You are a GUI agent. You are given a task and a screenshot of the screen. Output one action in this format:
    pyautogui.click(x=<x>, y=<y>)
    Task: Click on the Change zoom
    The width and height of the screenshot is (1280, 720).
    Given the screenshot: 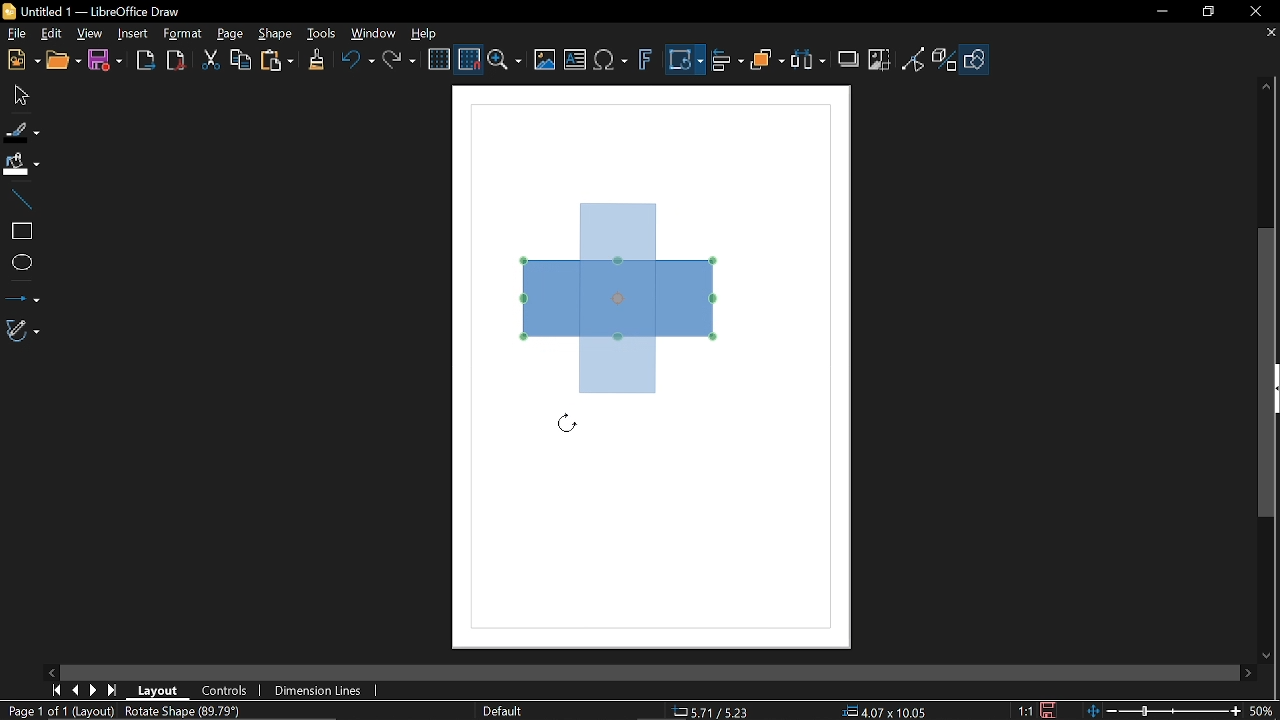 What is the action you would take?
    pyautogui.click(x=1166, y=712)
    